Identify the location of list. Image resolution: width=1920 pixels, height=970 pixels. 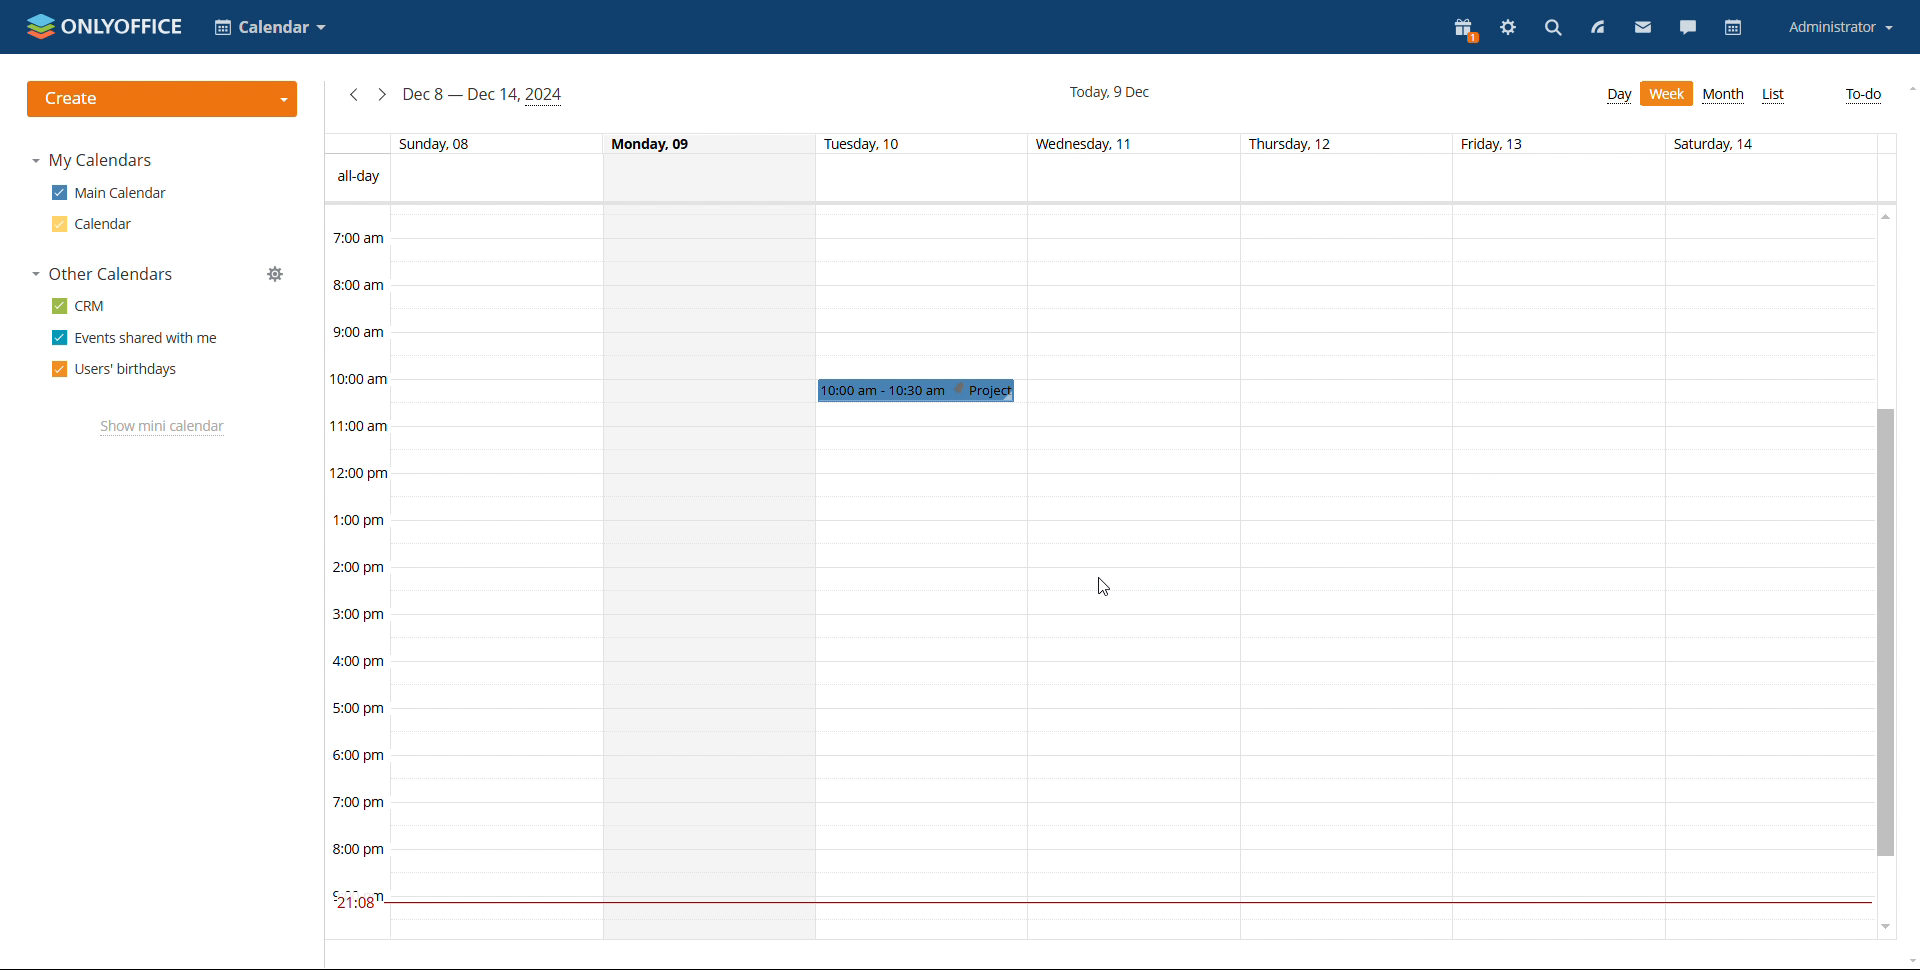
(1774, 95).